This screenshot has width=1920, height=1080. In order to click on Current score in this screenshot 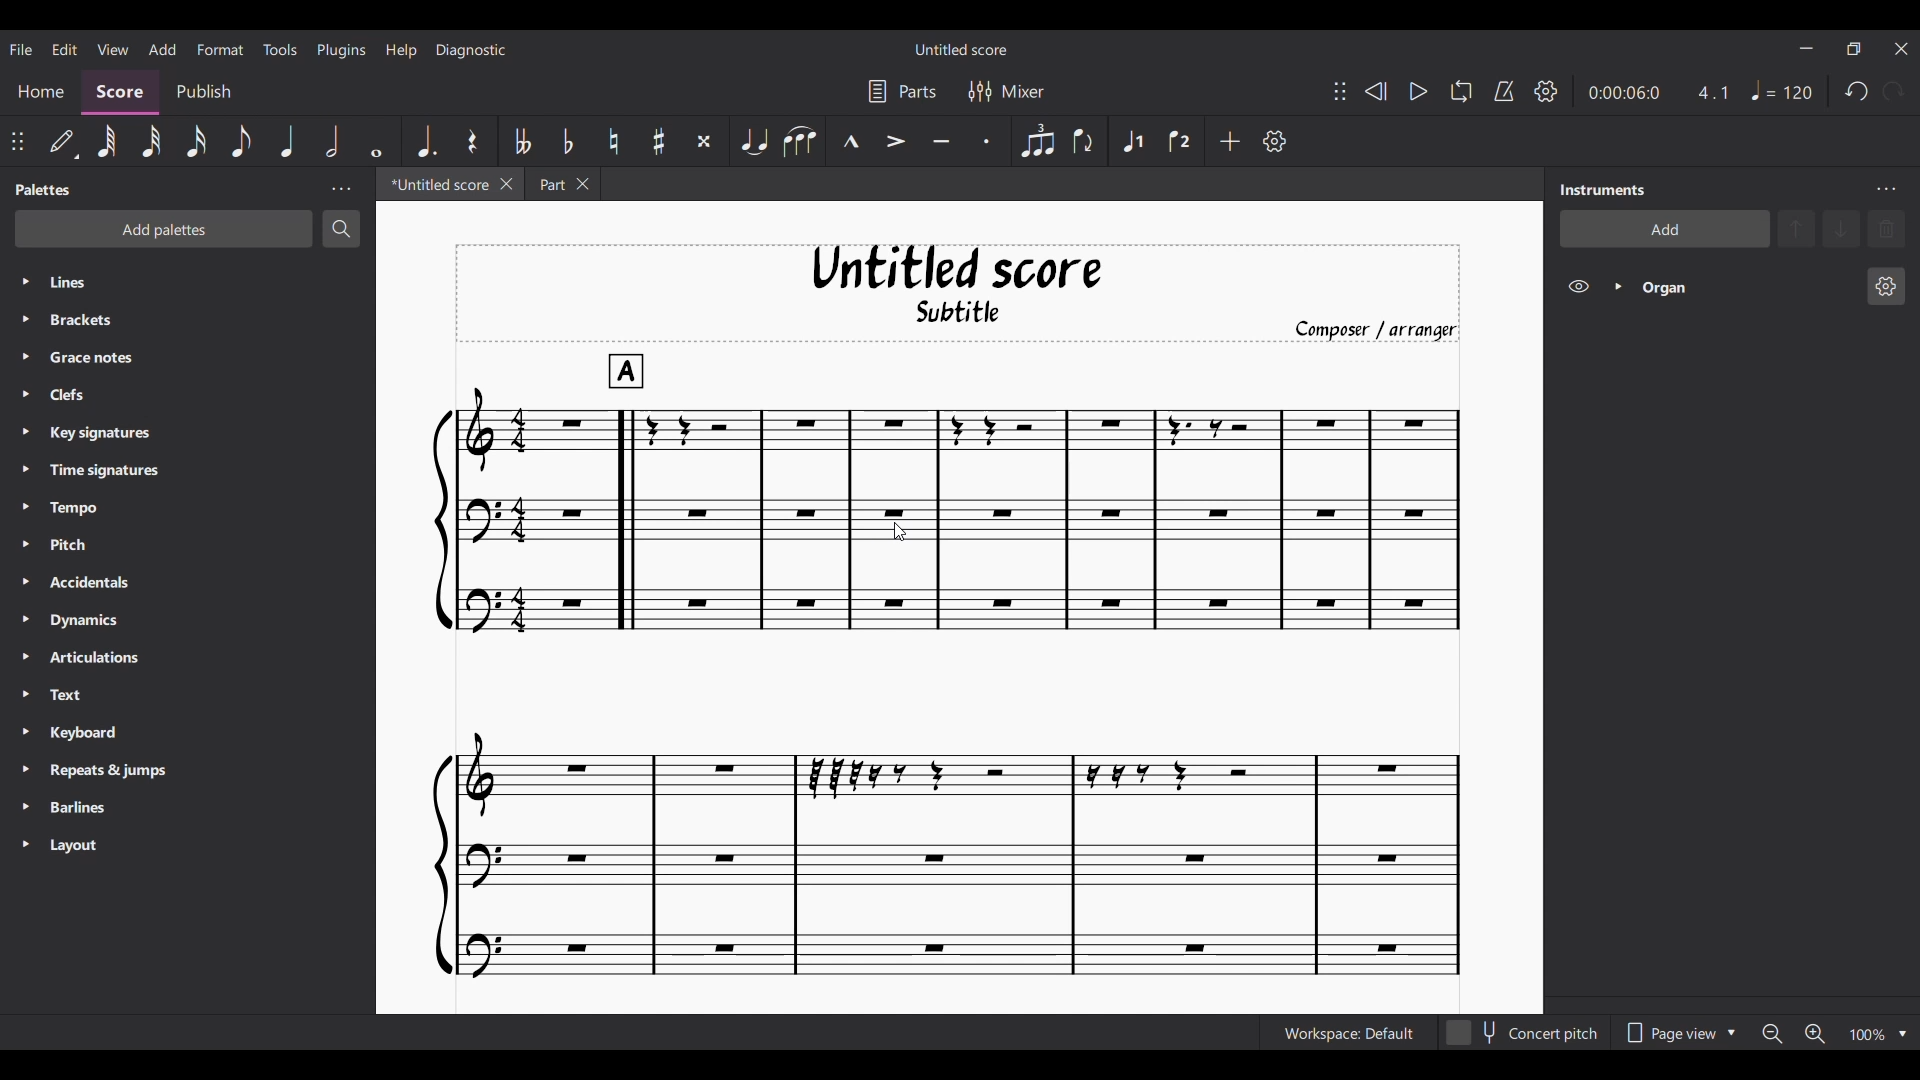, I will do `click(945, 667)`.